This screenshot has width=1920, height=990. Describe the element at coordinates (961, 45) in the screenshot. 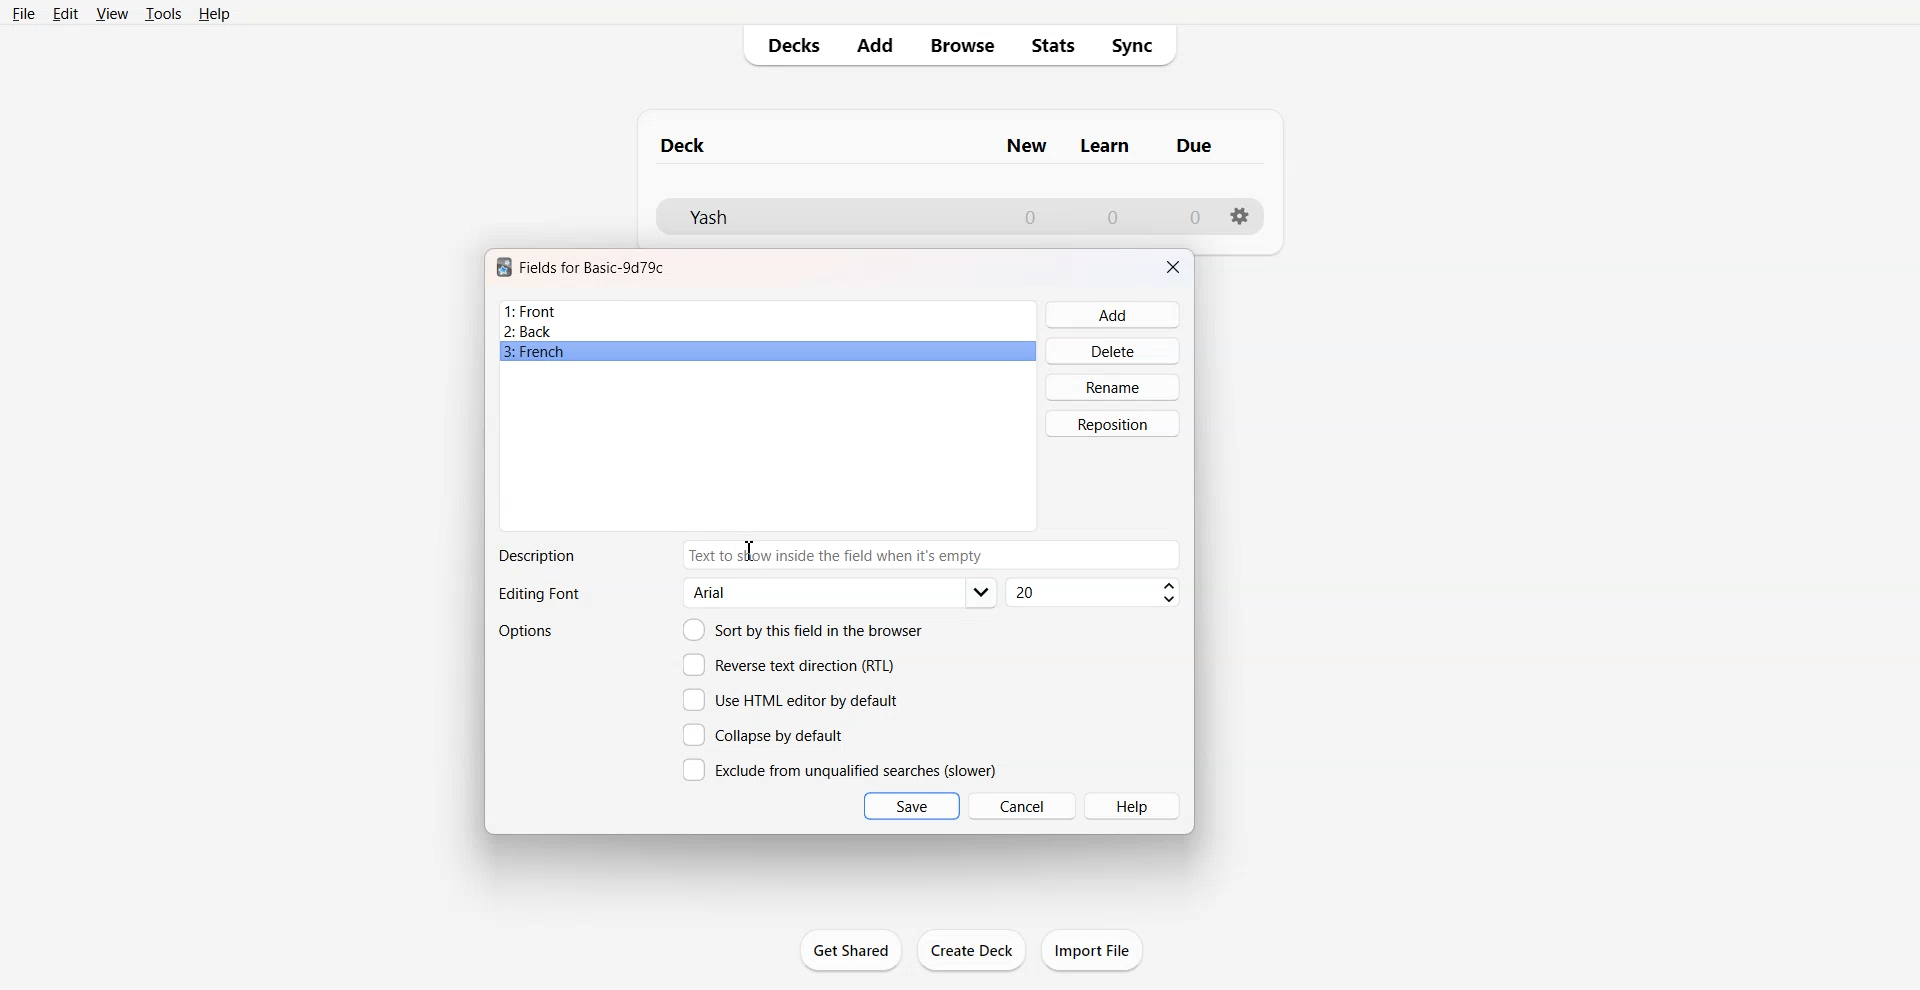

I see `Browse` at that location.